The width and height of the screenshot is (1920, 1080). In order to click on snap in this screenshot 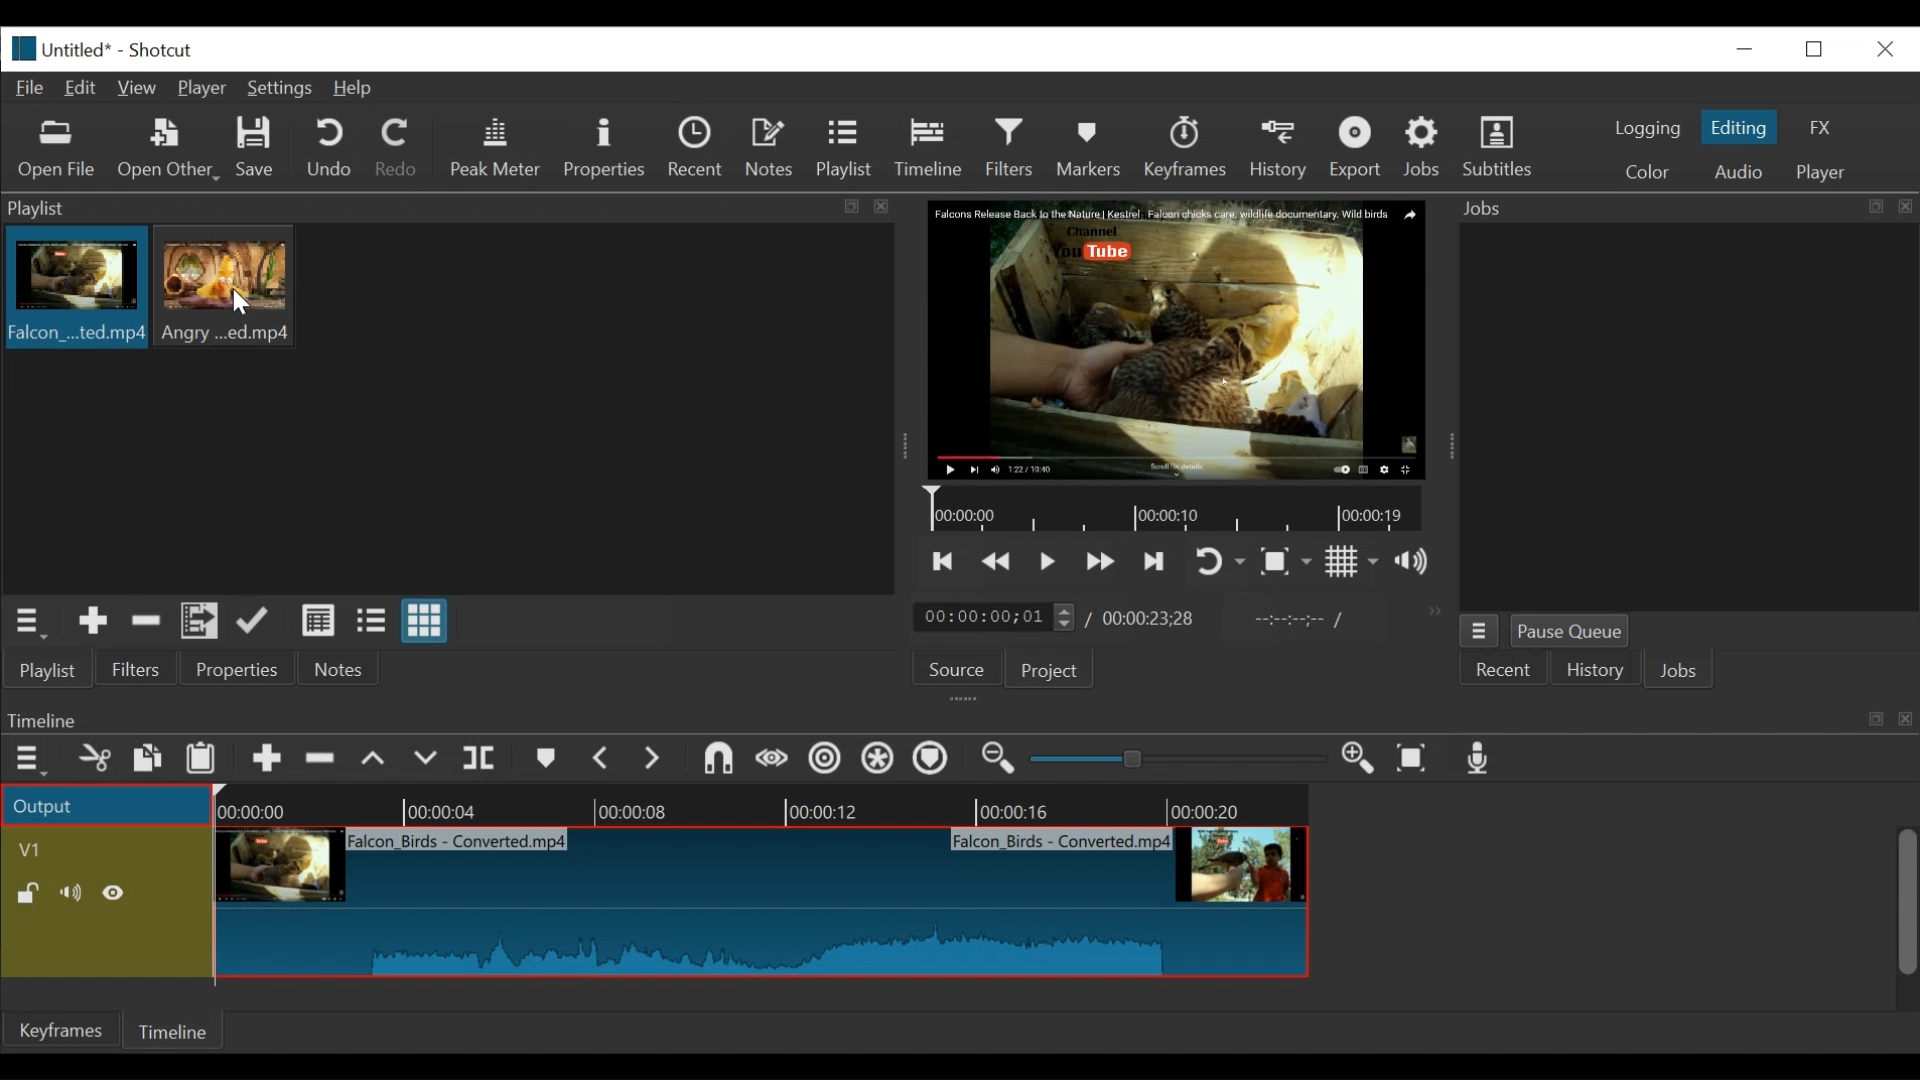, I will do `click(721, 761)`.